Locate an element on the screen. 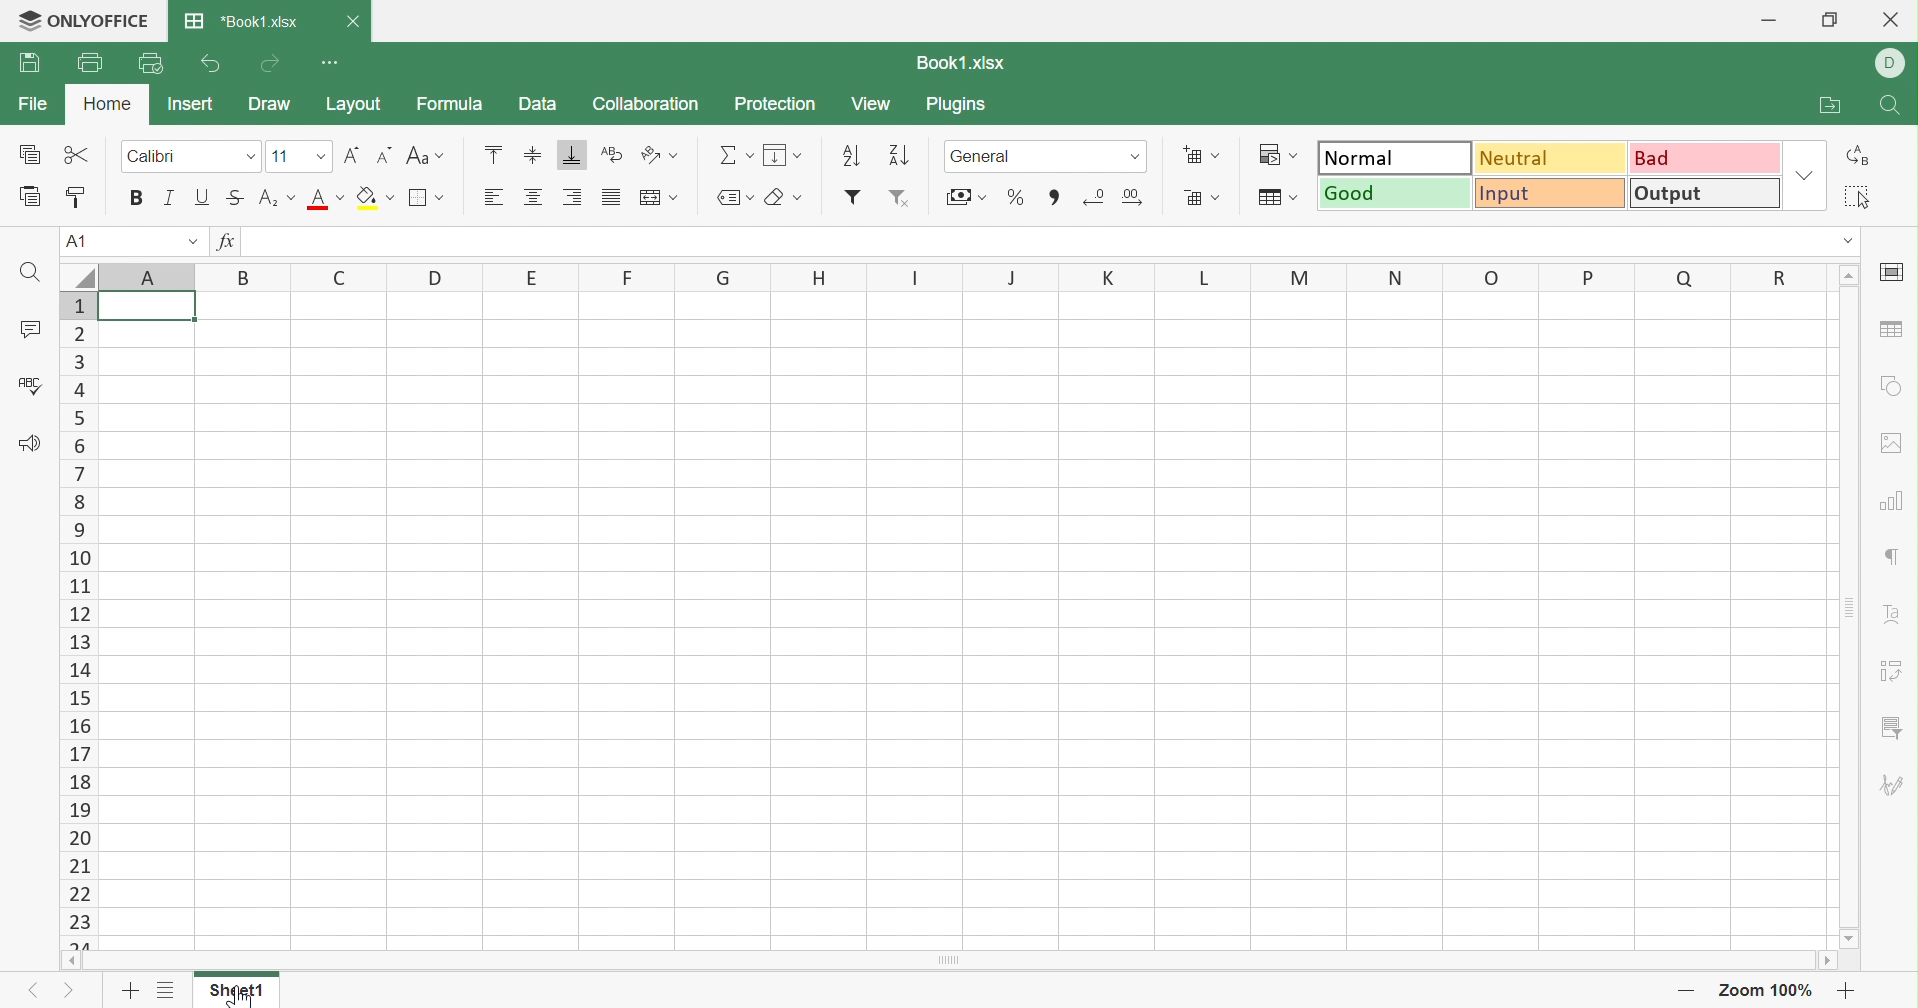 The width and height of the screenshot is (1918, 1008). Align Center is located at coordinates (536, 197).